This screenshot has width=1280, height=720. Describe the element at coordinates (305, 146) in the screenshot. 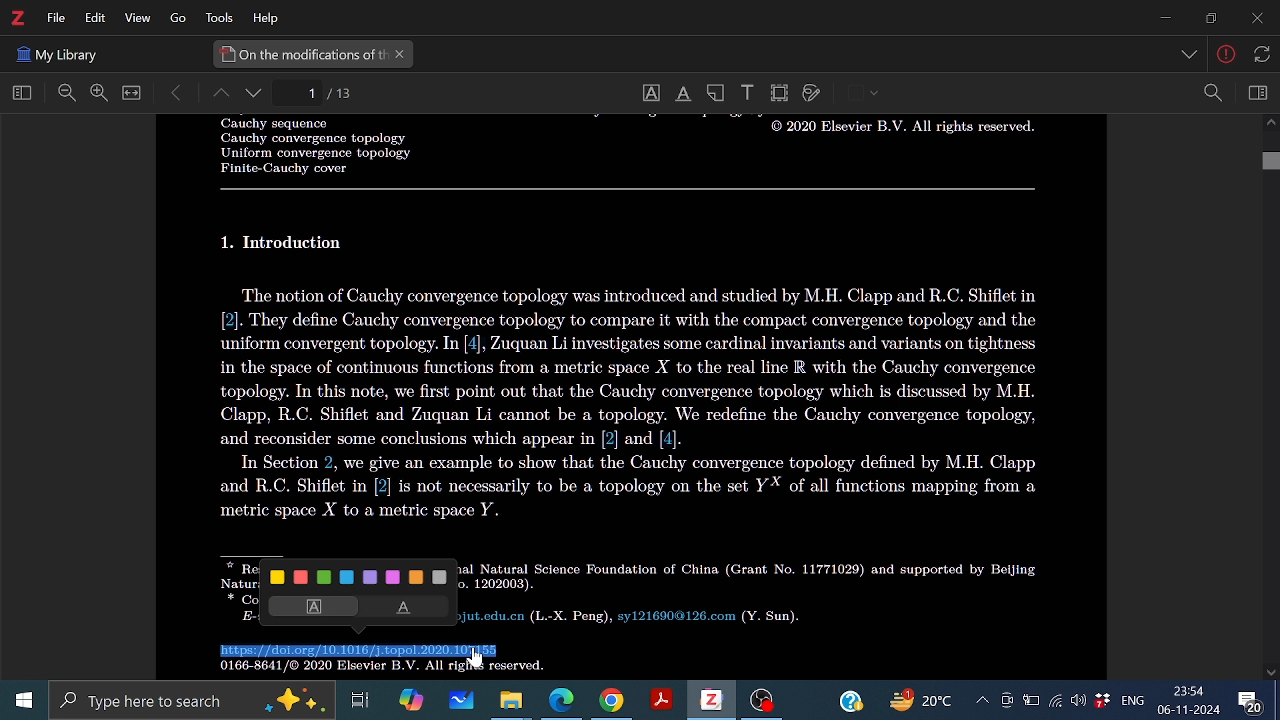

I see `` at that location.